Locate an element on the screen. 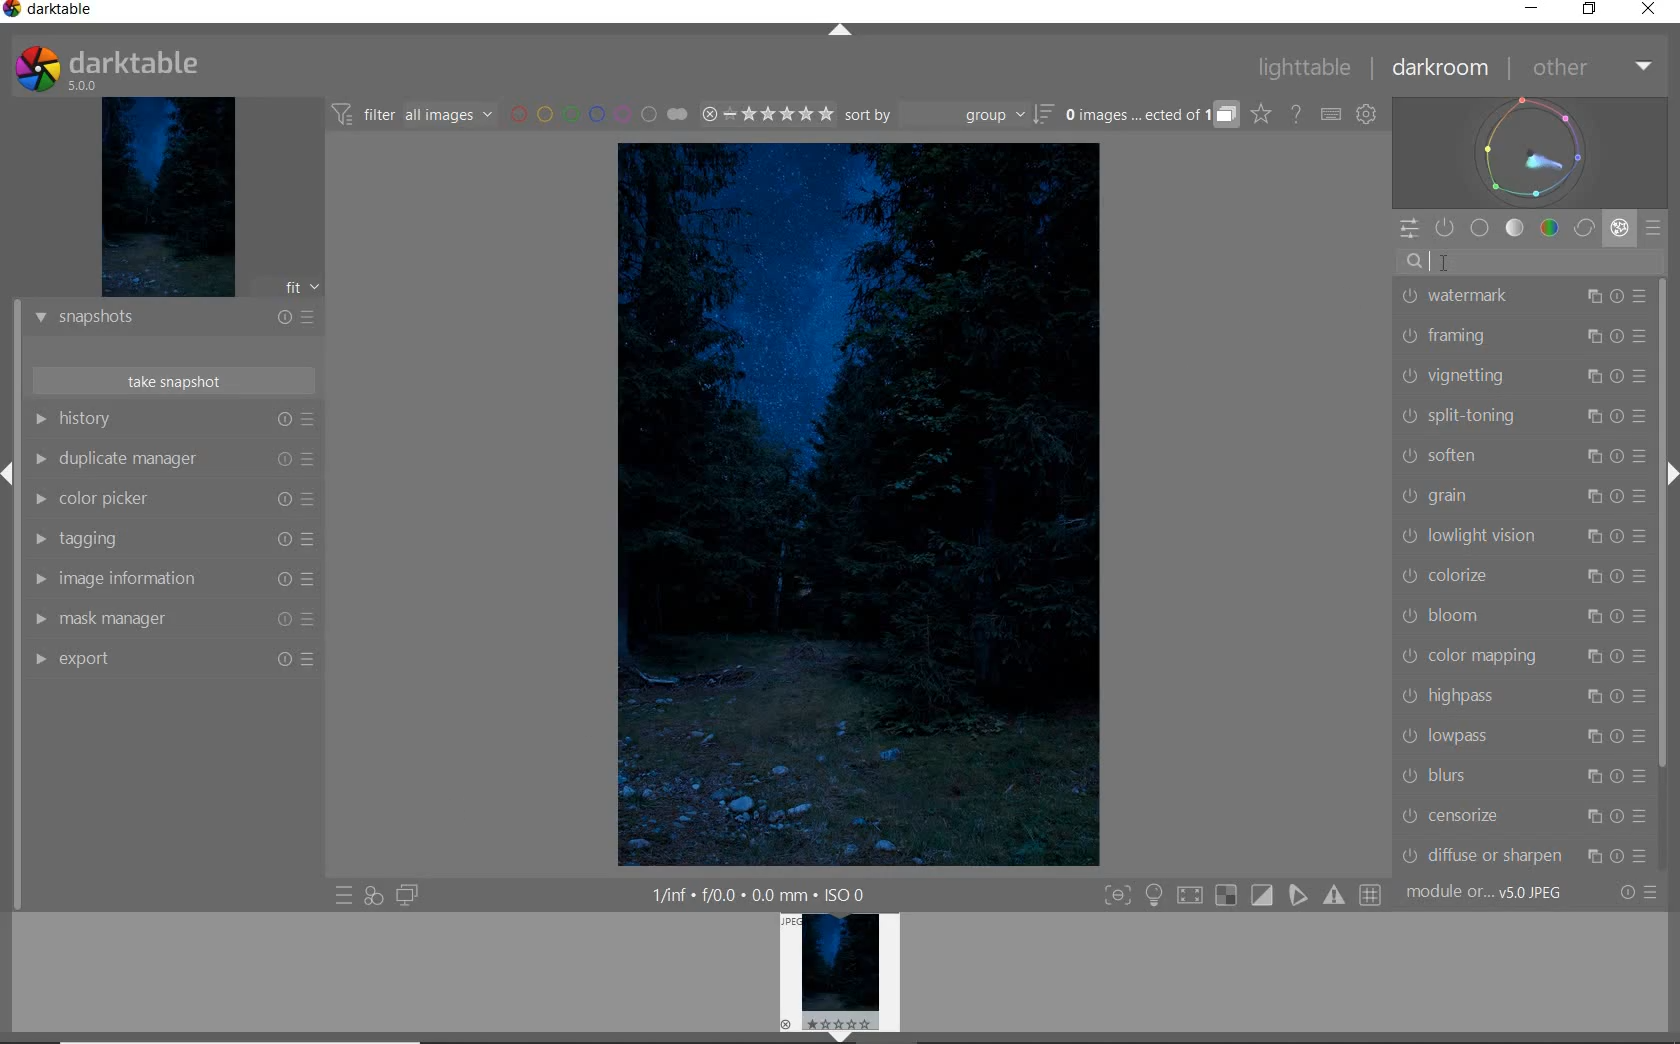 The image size is (1680, 1044). COLORIZE is located at coordinates (1521, 576).